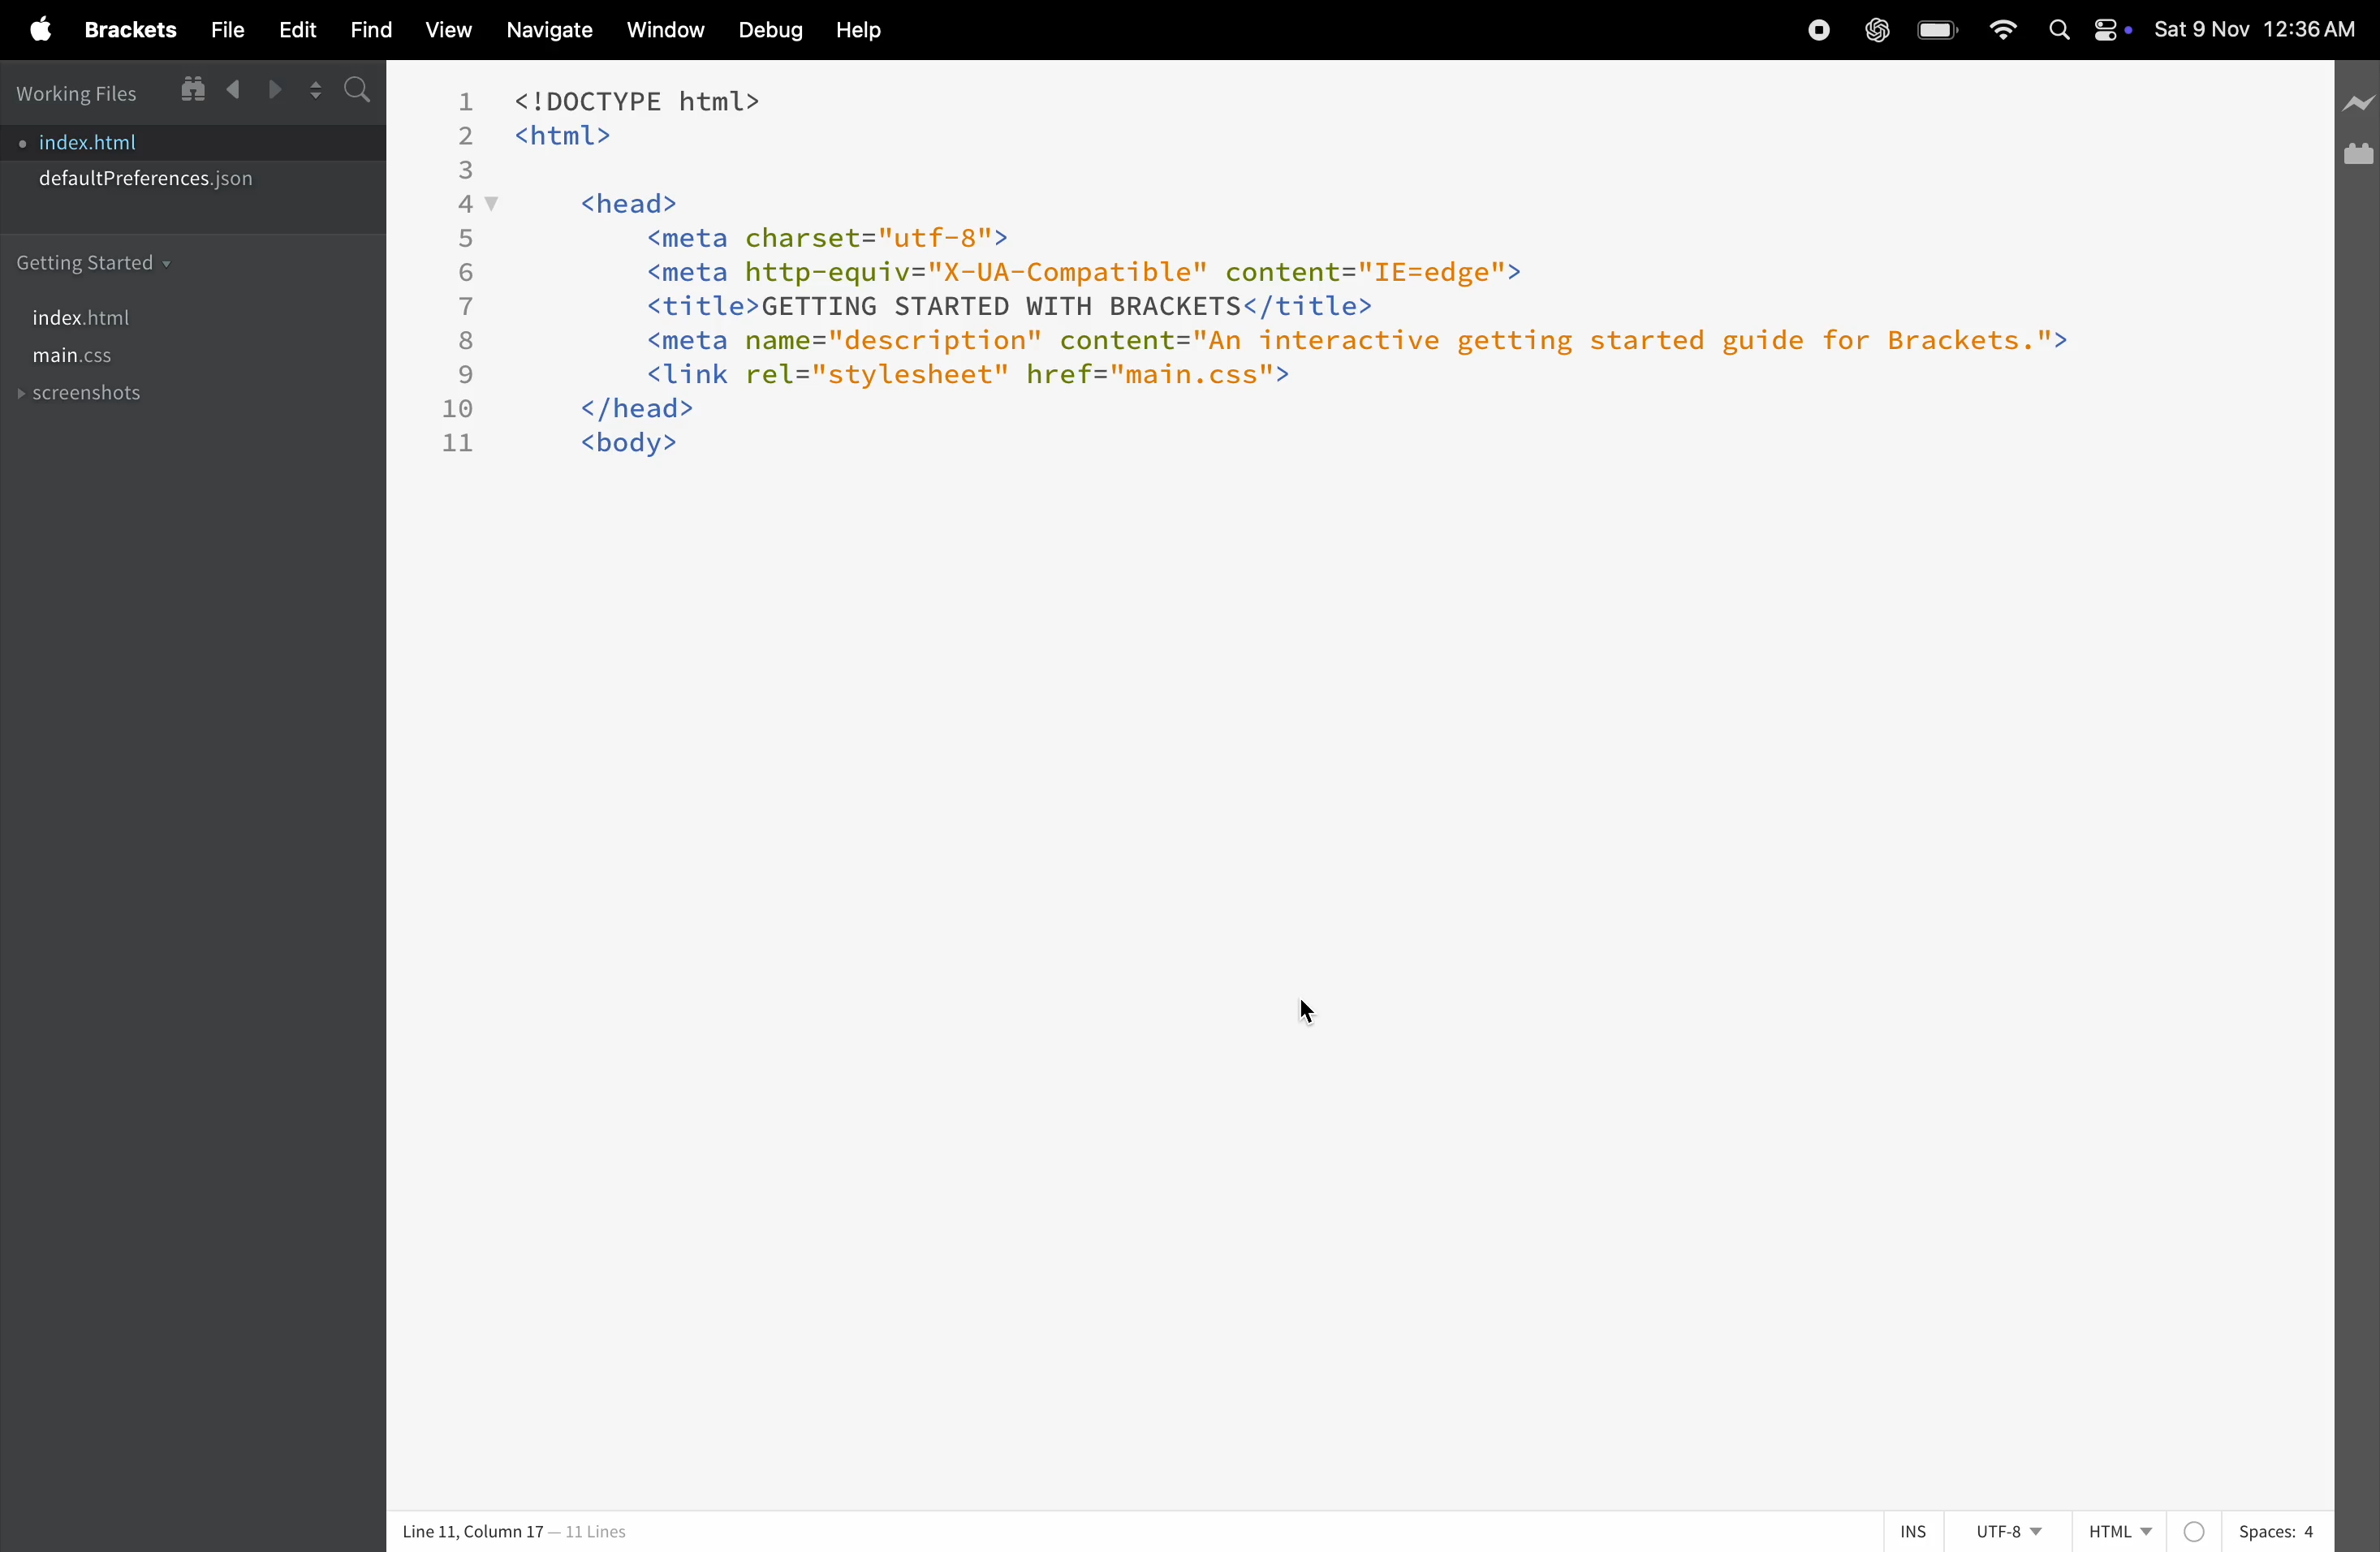 The image size is (2380, 1552). Describe the element at coordinates (102, 360) in the screenshot. I see `main.css` at that location.